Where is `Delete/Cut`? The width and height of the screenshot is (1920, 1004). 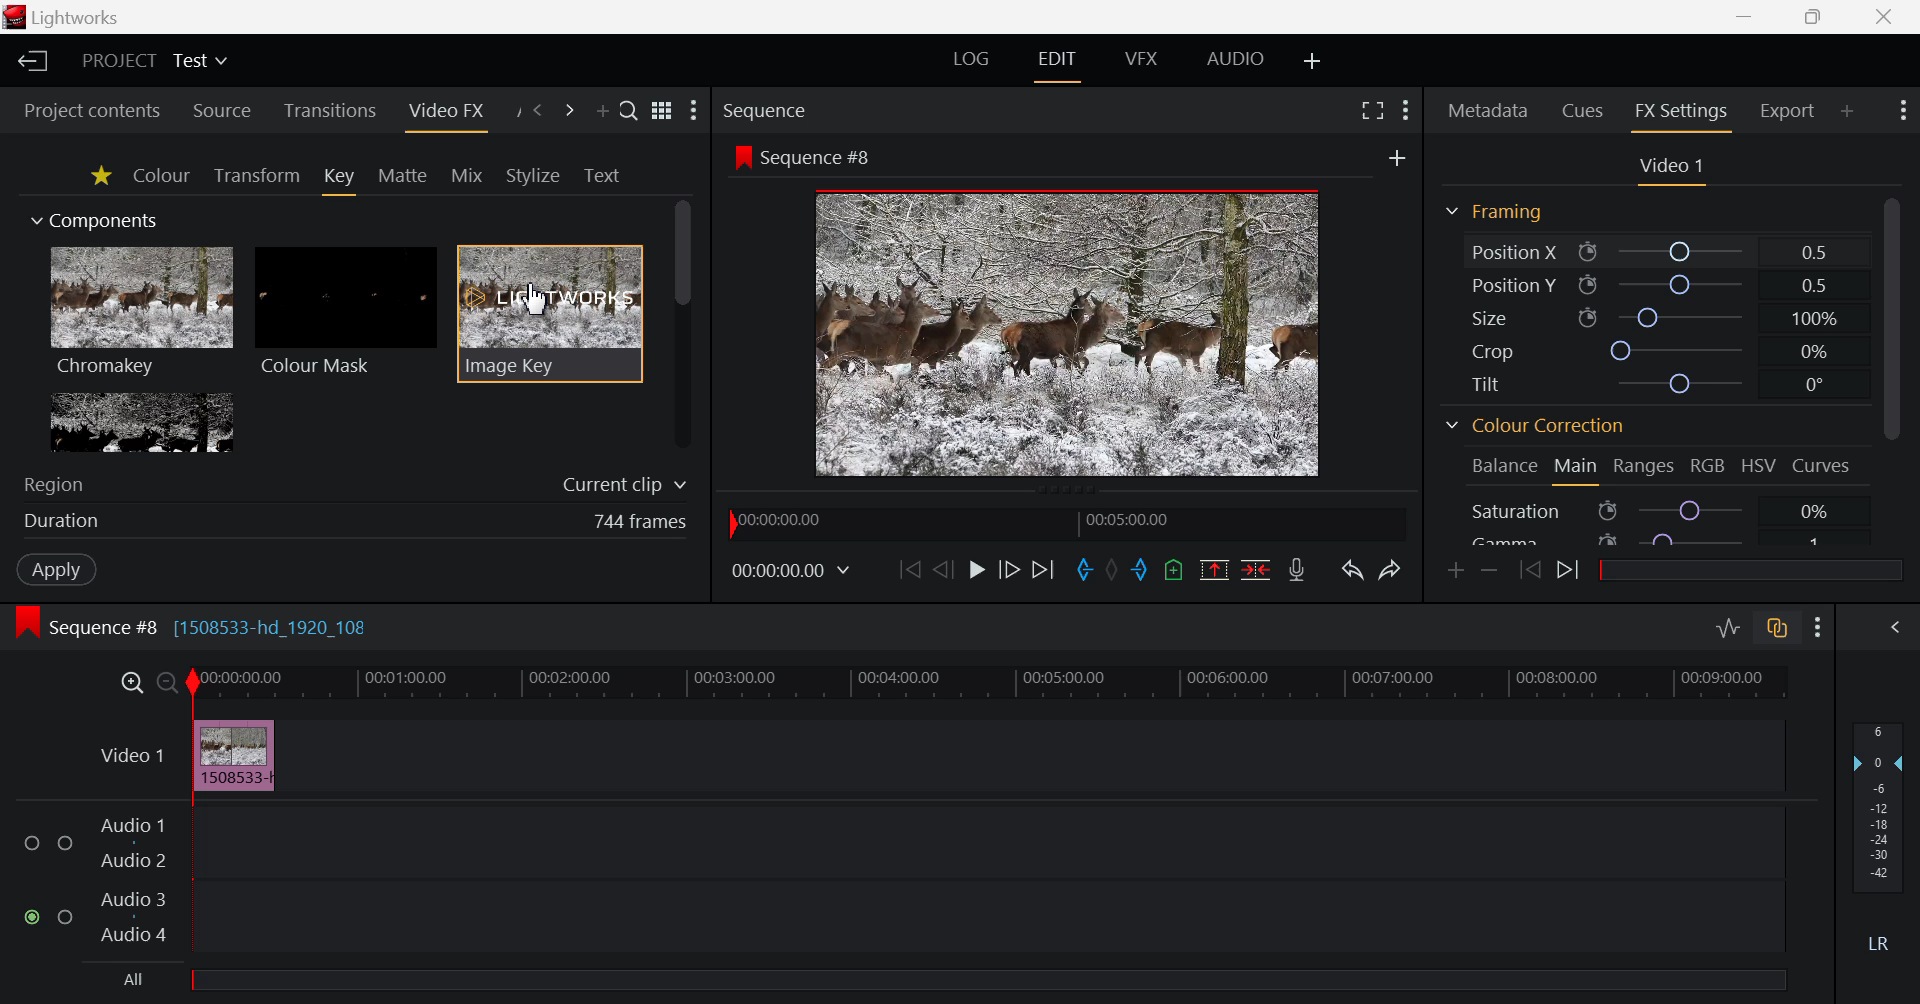
Delete/Cut is located at coordinates (1254, 569).